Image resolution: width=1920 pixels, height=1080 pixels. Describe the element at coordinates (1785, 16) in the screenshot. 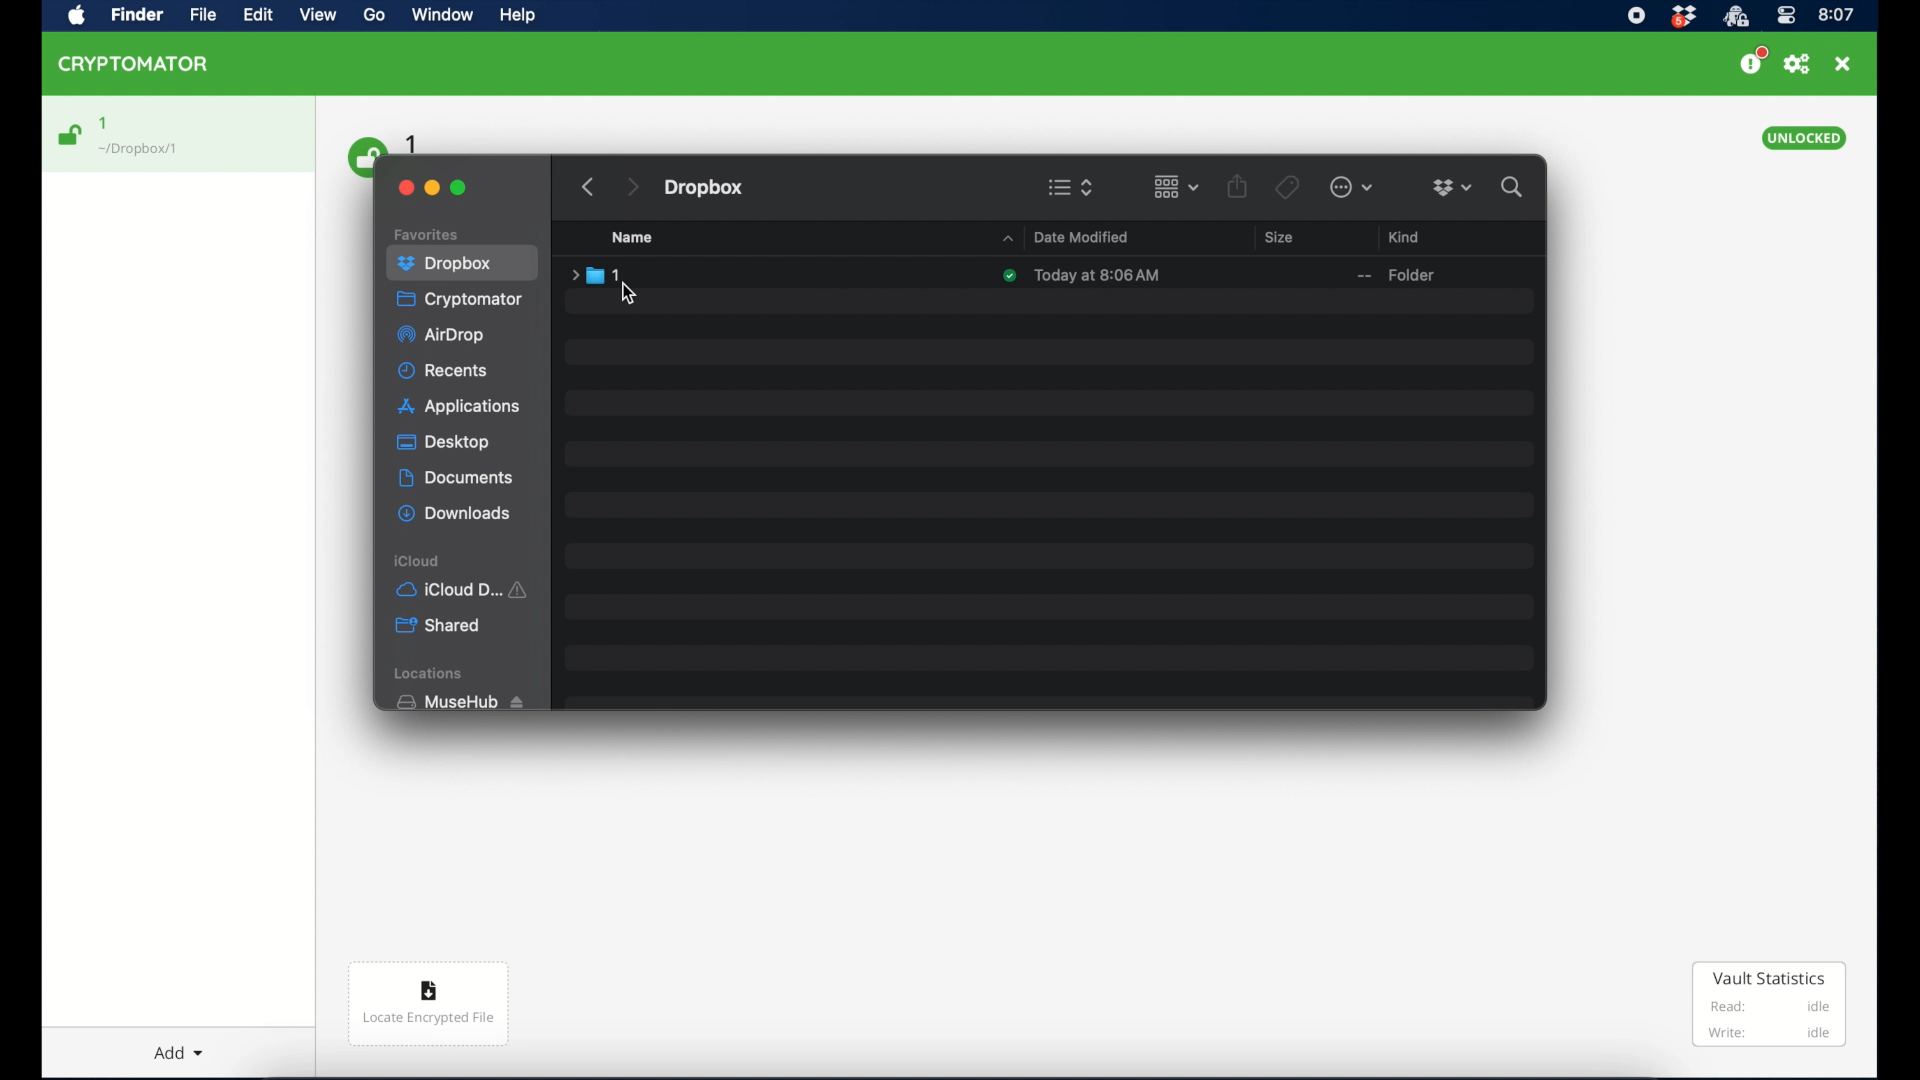

I see `control center` at that location.